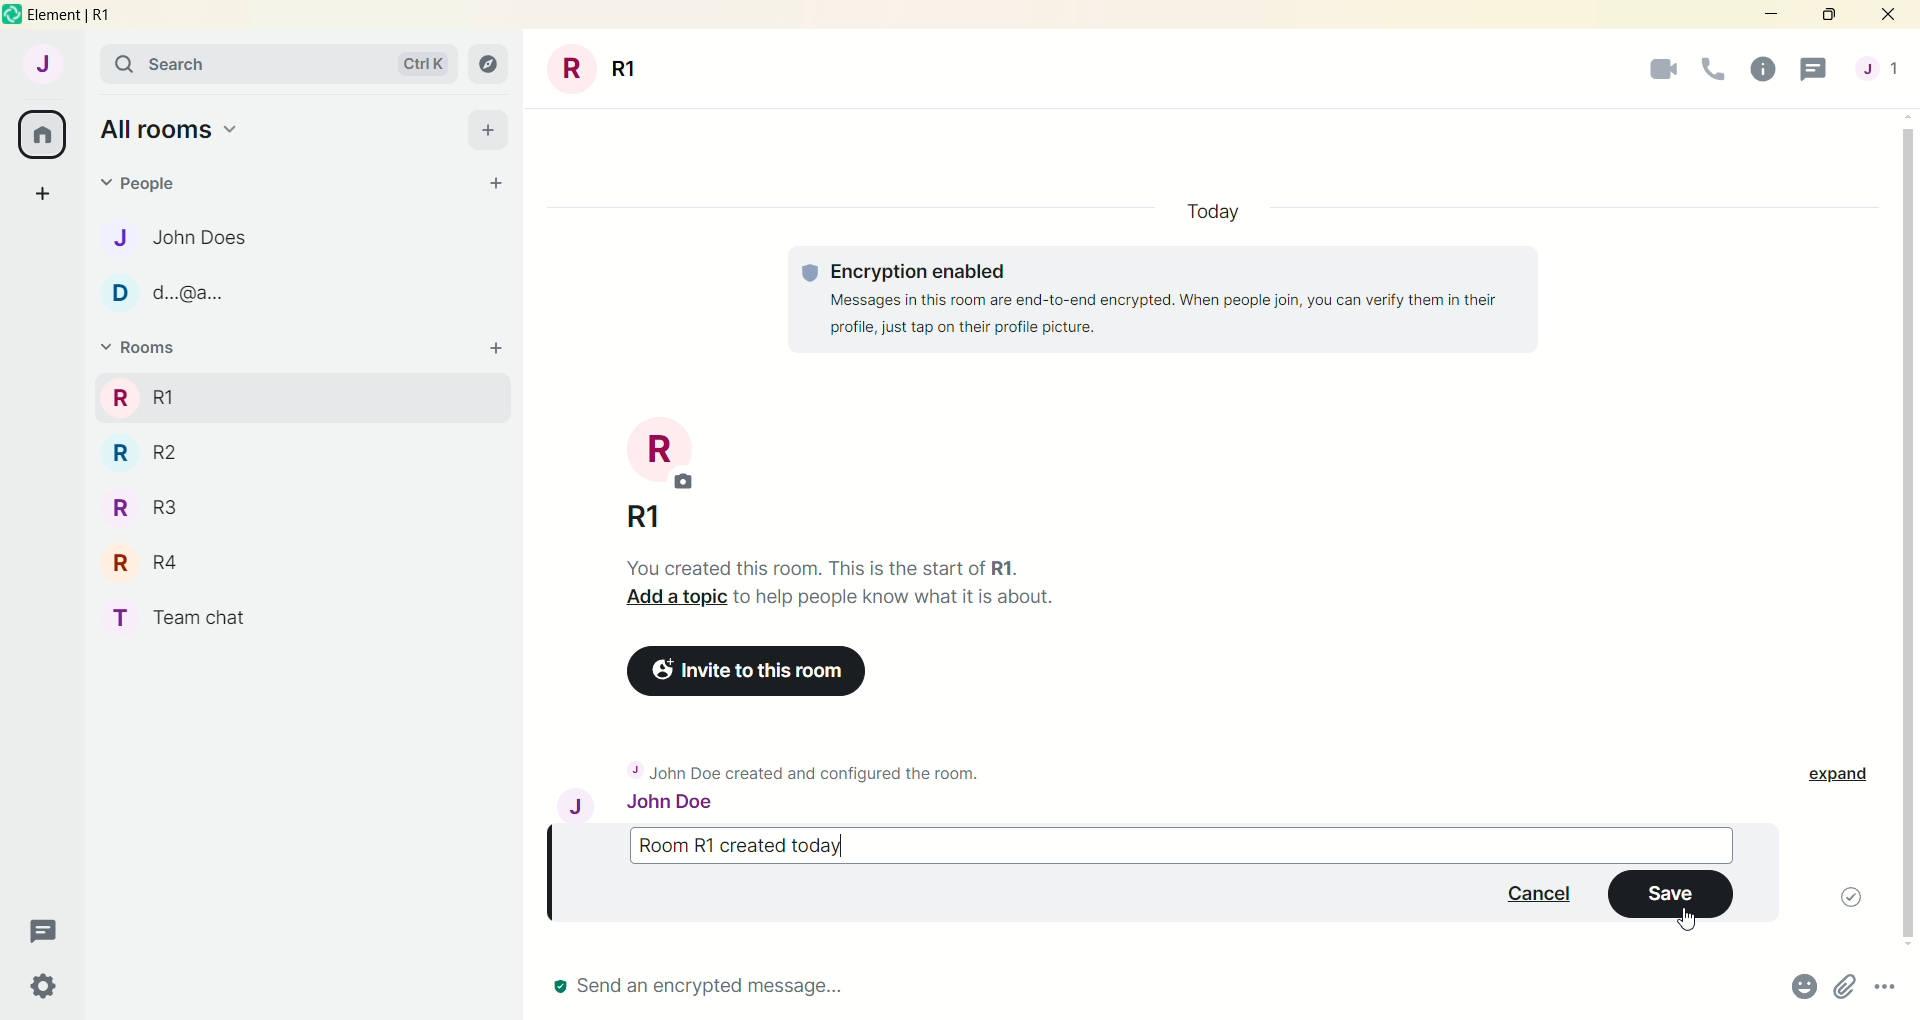  Describe the element at coordinates (12, 16) in the screenshot. I see `logo` at that location.